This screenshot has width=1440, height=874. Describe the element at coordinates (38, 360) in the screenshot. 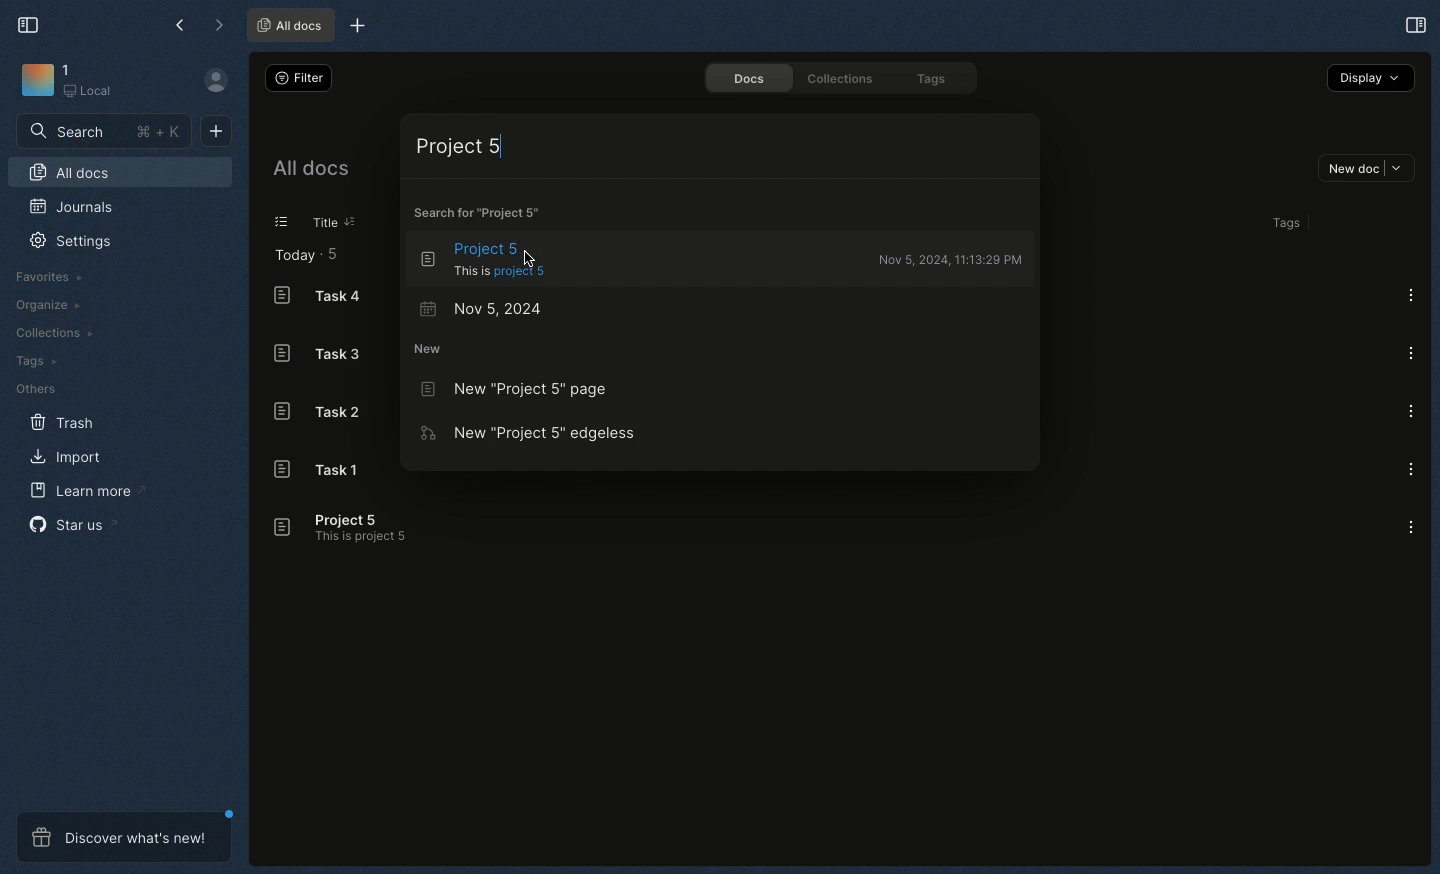

I see `Tags` at that location.